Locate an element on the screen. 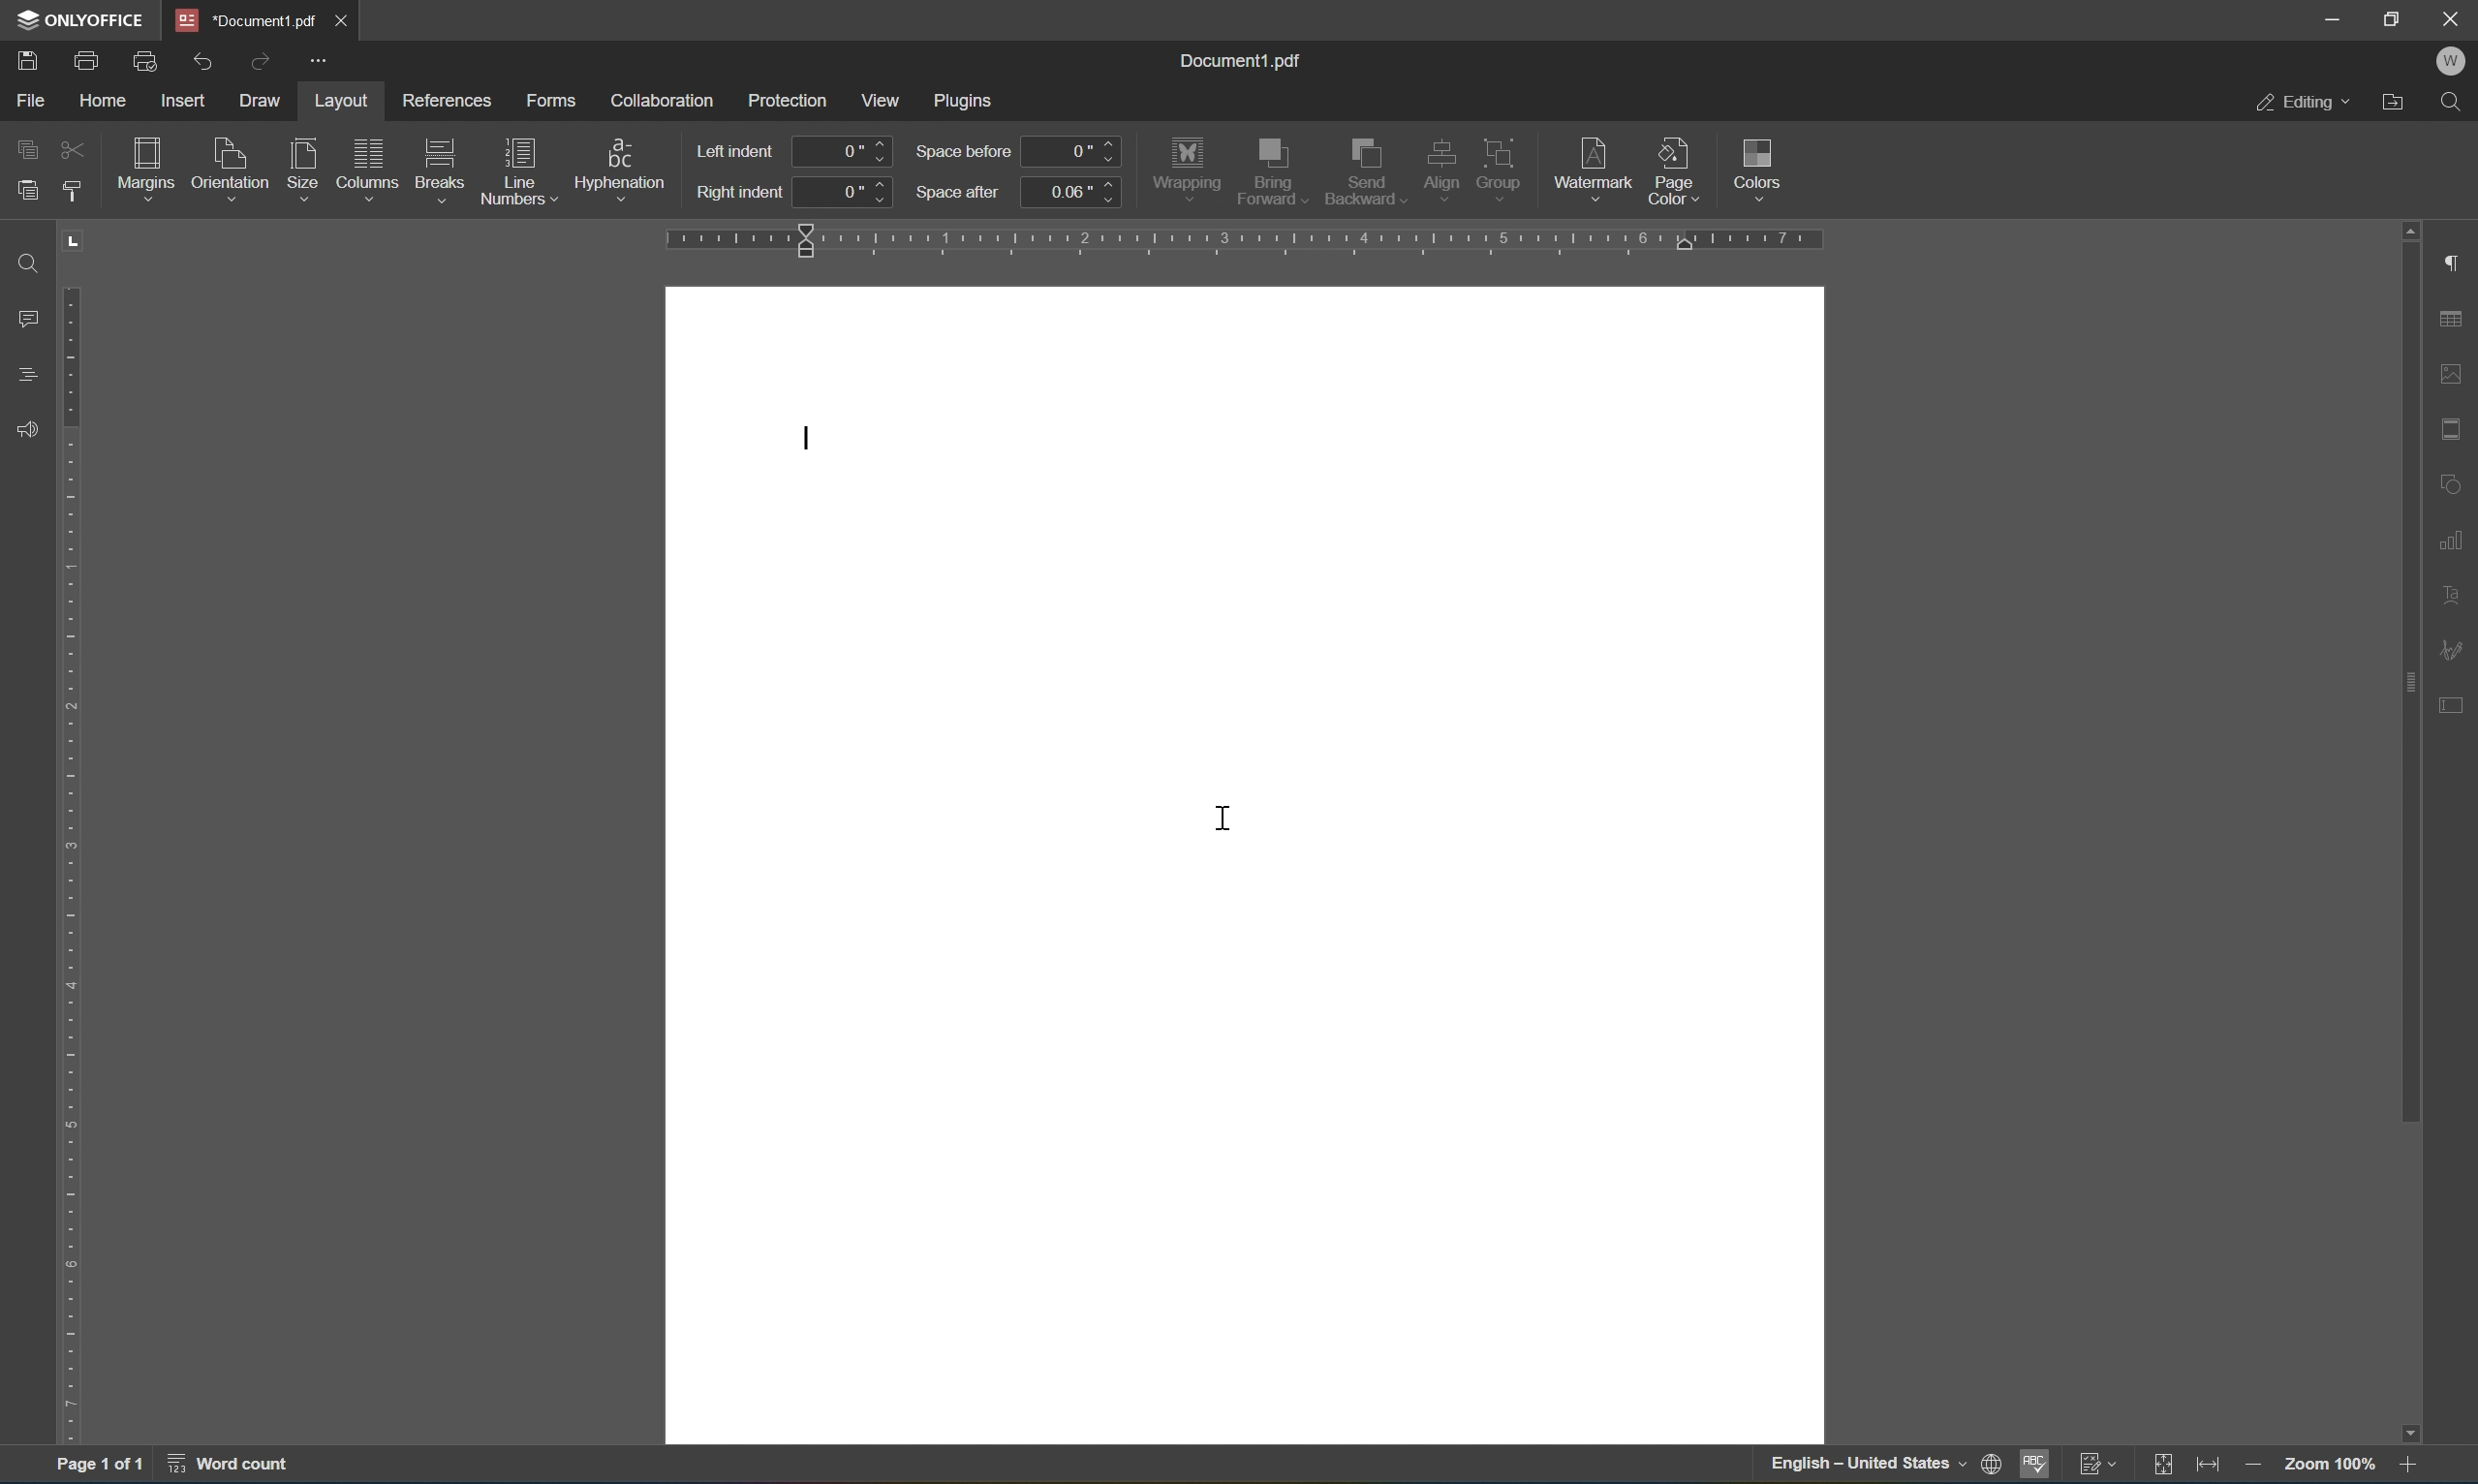  view is located at coordinates (886, 99).